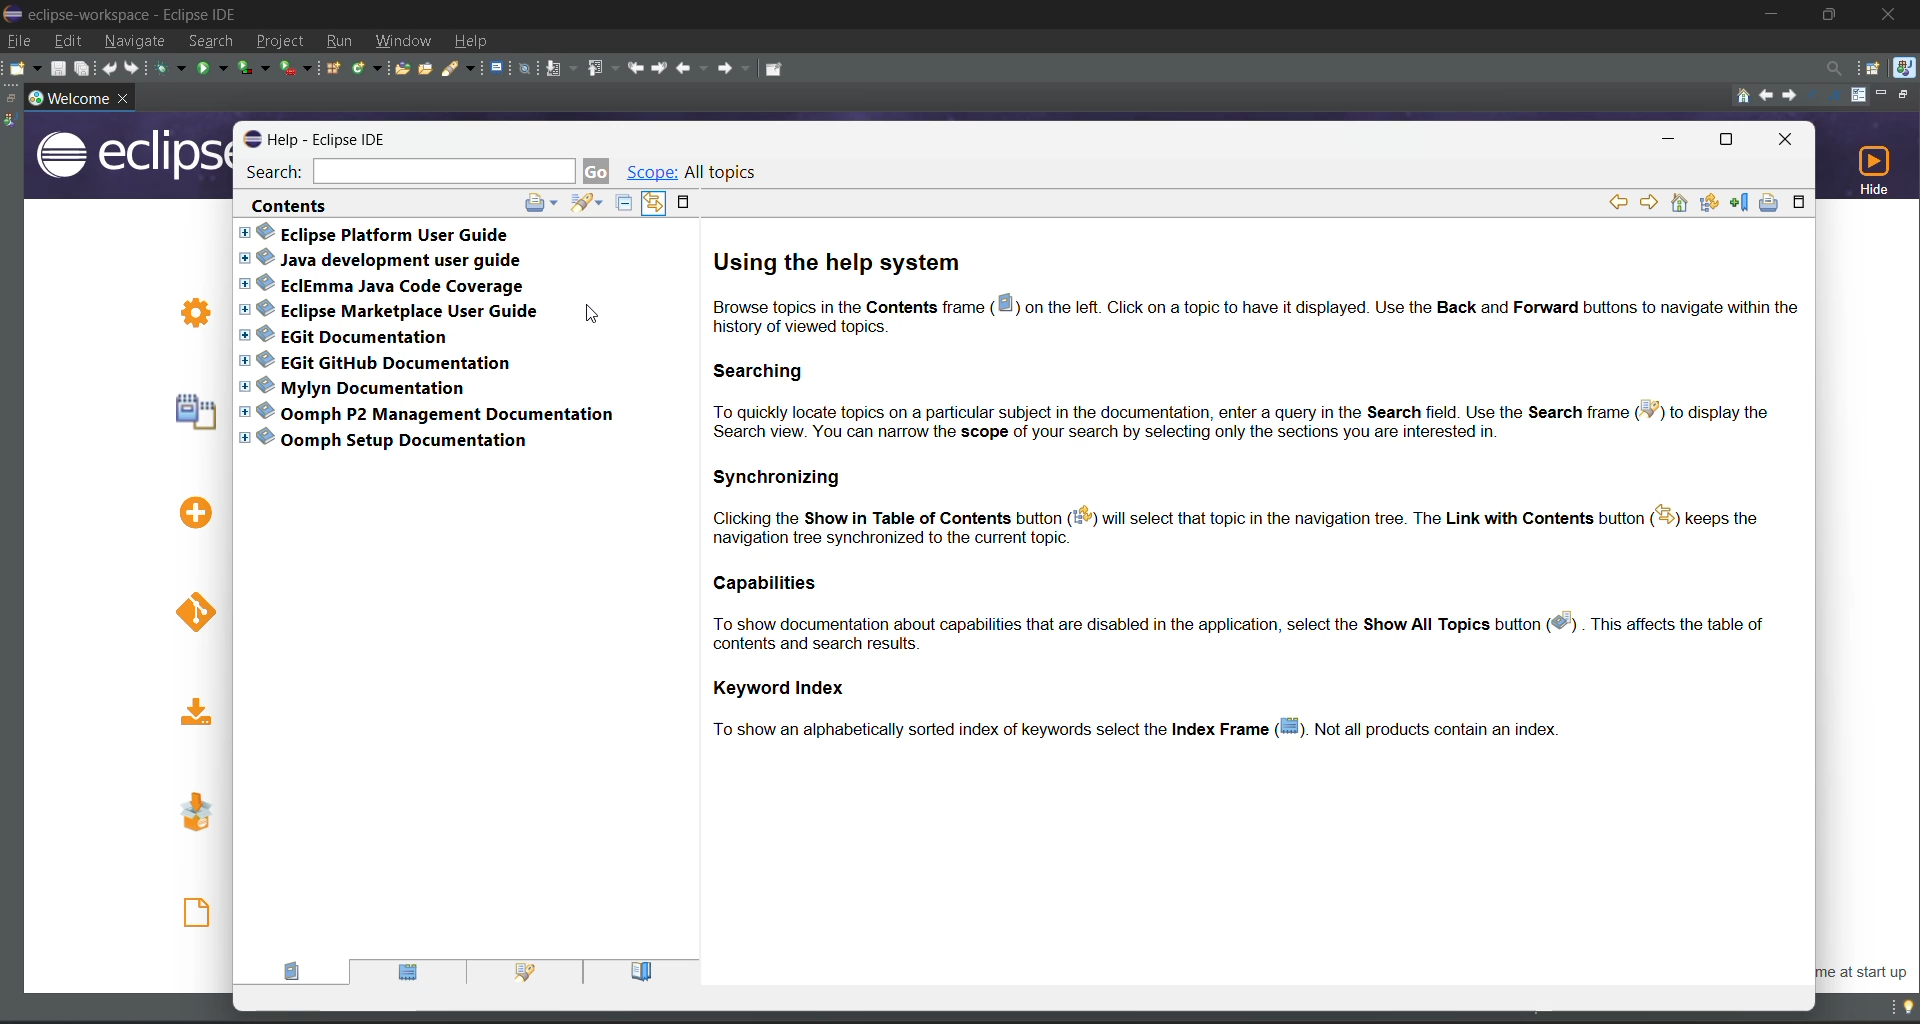  Describe the element at coordinates (422, 69) in the screenshot. I see `open task` at that location.